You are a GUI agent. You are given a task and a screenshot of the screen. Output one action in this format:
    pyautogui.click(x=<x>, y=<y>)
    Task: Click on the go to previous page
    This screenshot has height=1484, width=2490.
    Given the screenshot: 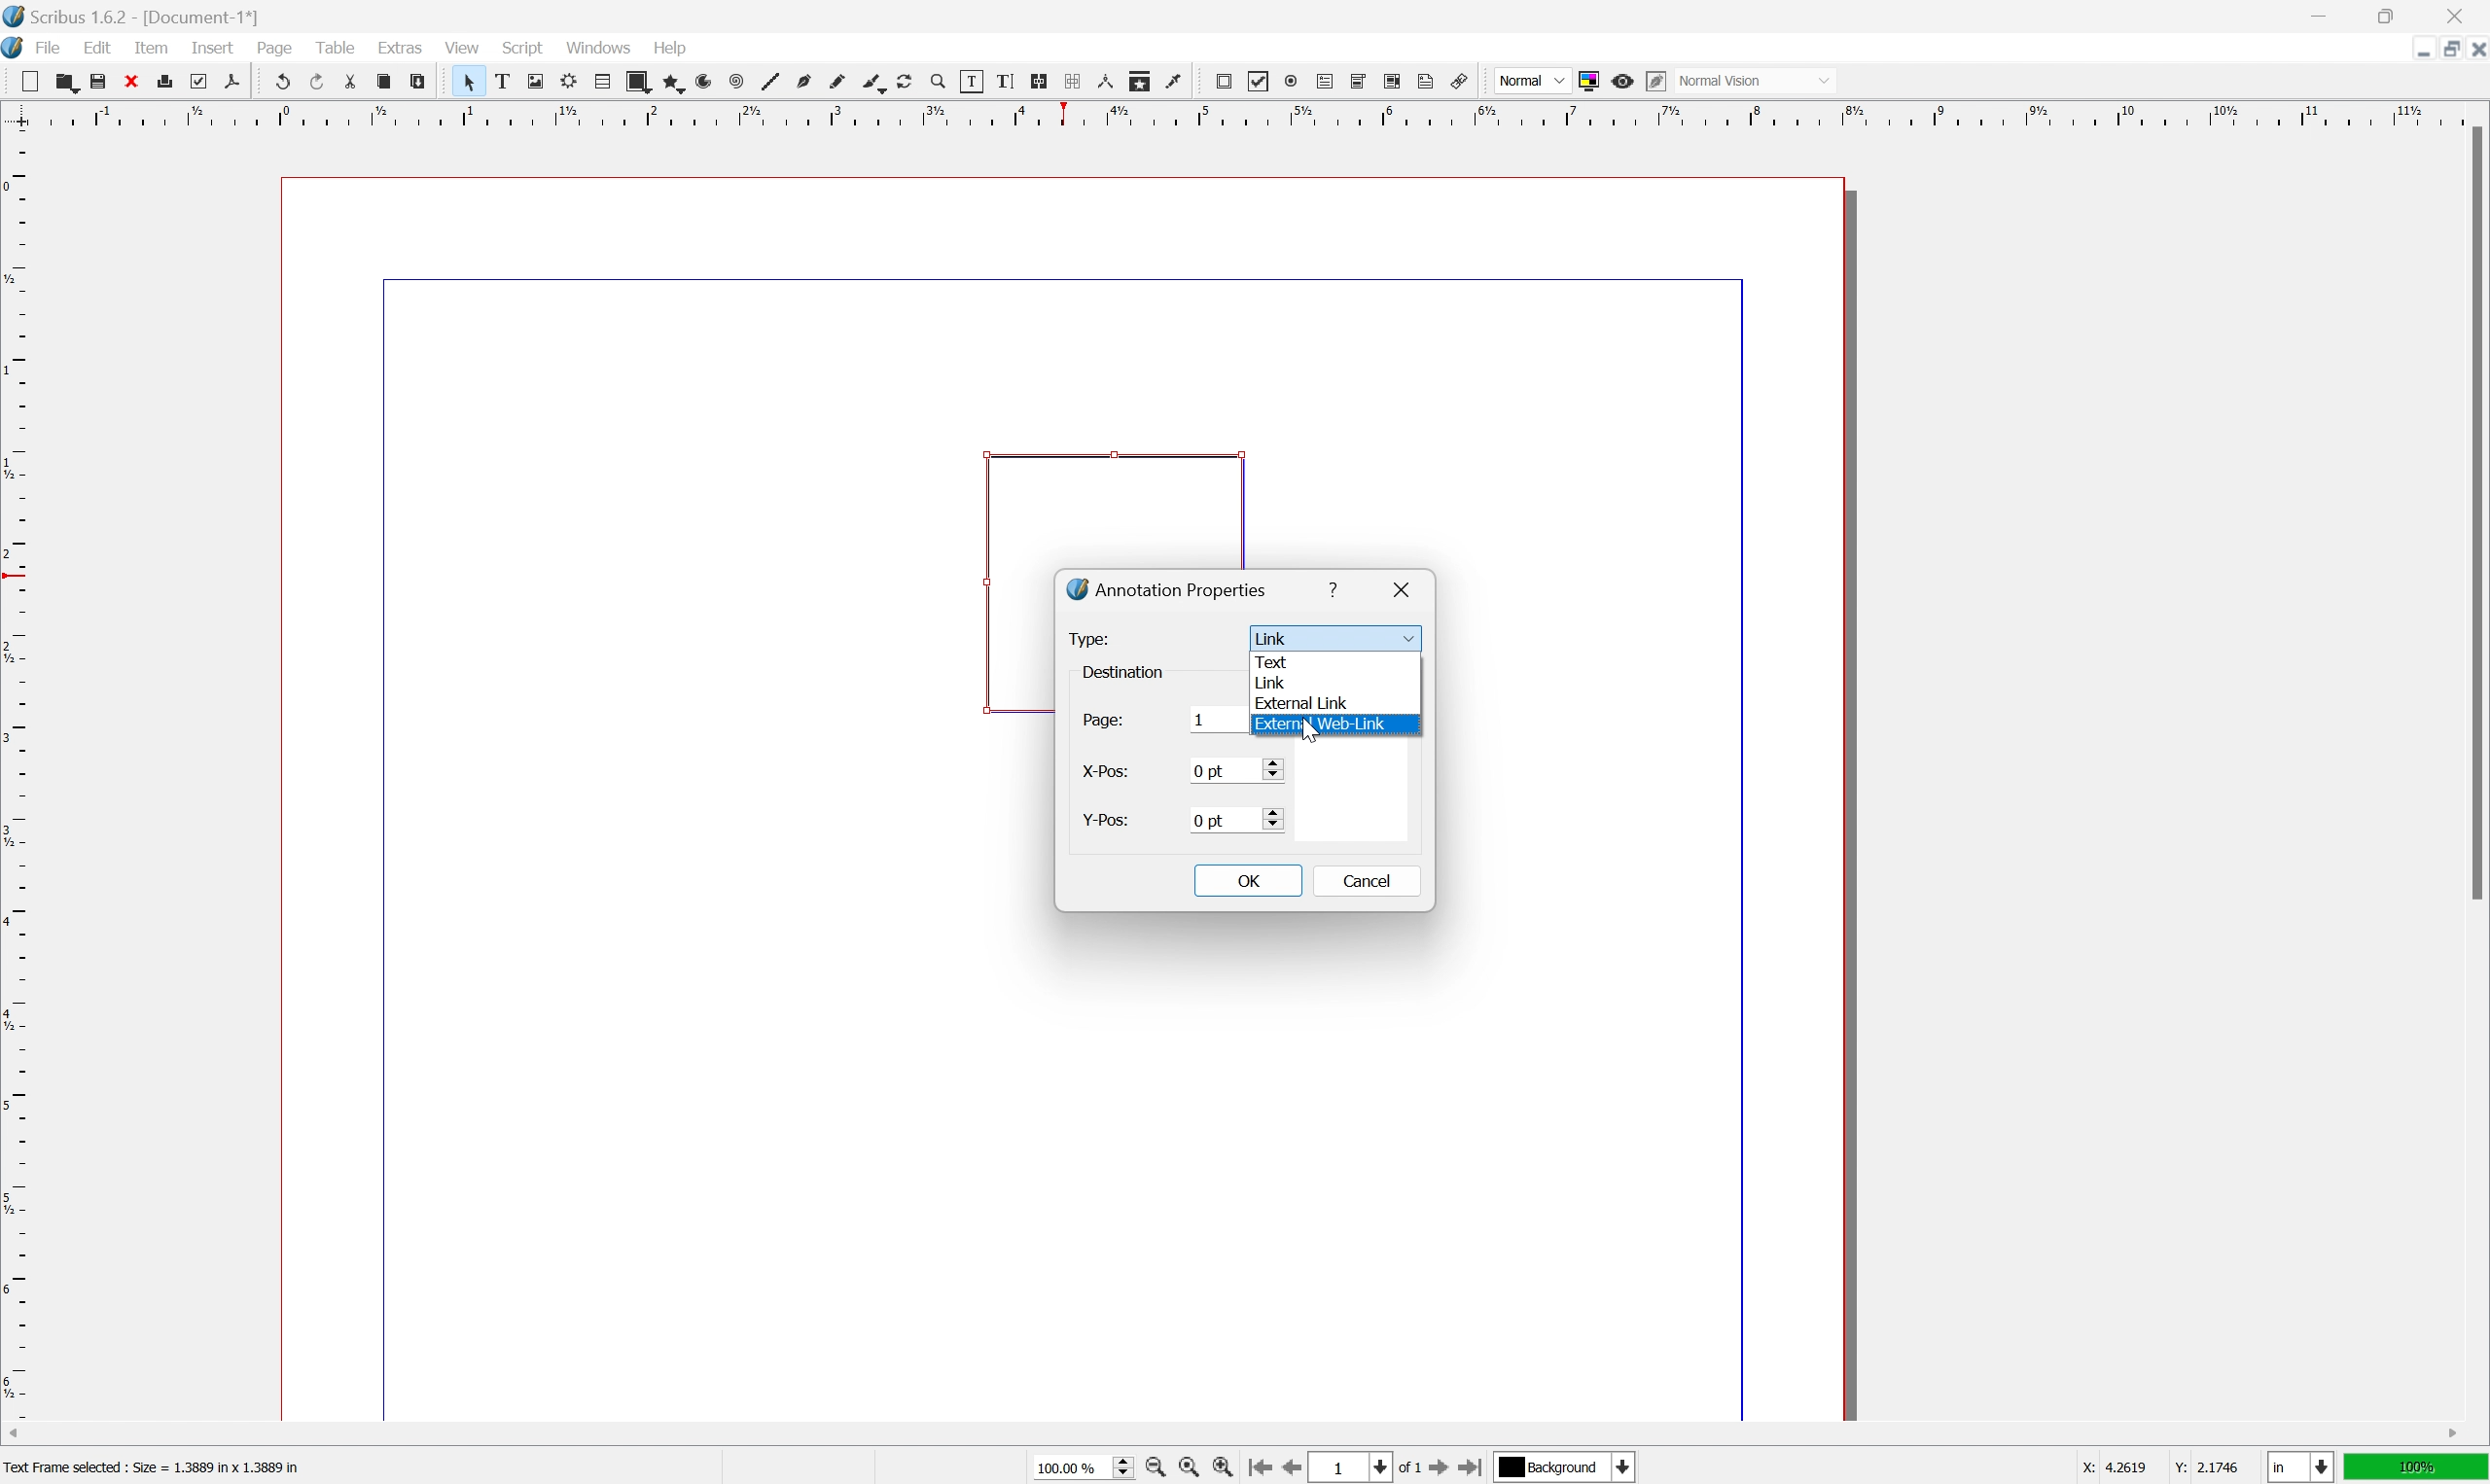 What is the action you would take?
    pyautogui.click(x=1287, y=1467)
    